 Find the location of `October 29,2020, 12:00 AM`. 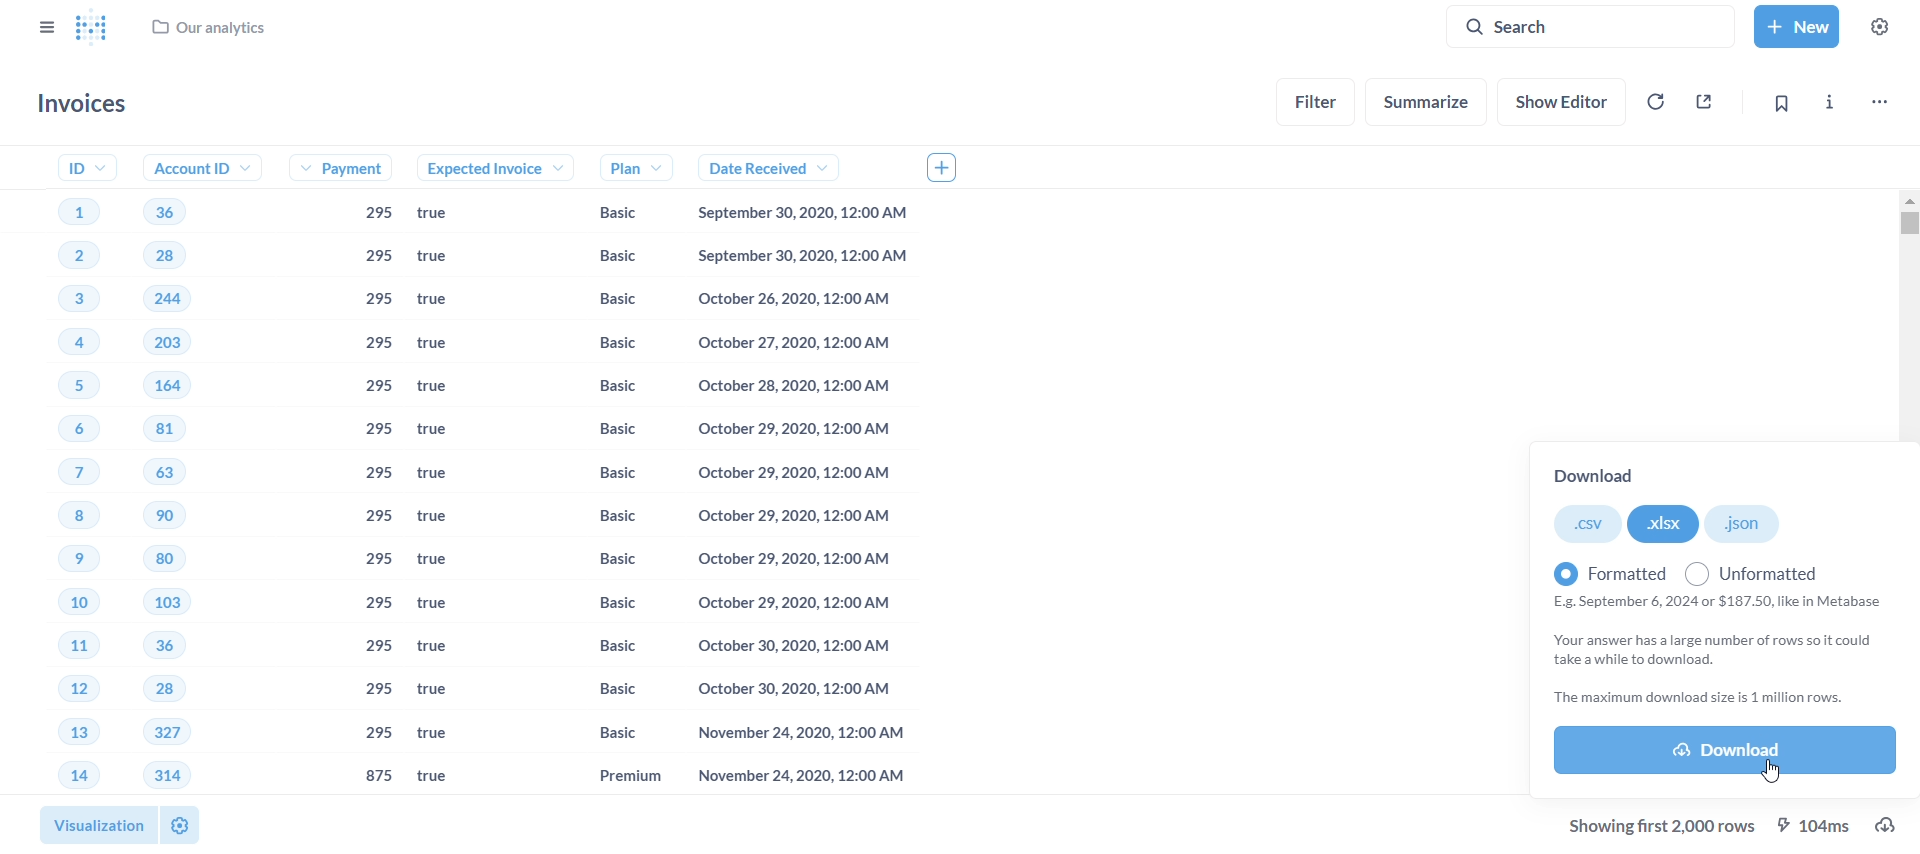

October 29,2020, 12:00 AM is located at coordinates (790, 520).